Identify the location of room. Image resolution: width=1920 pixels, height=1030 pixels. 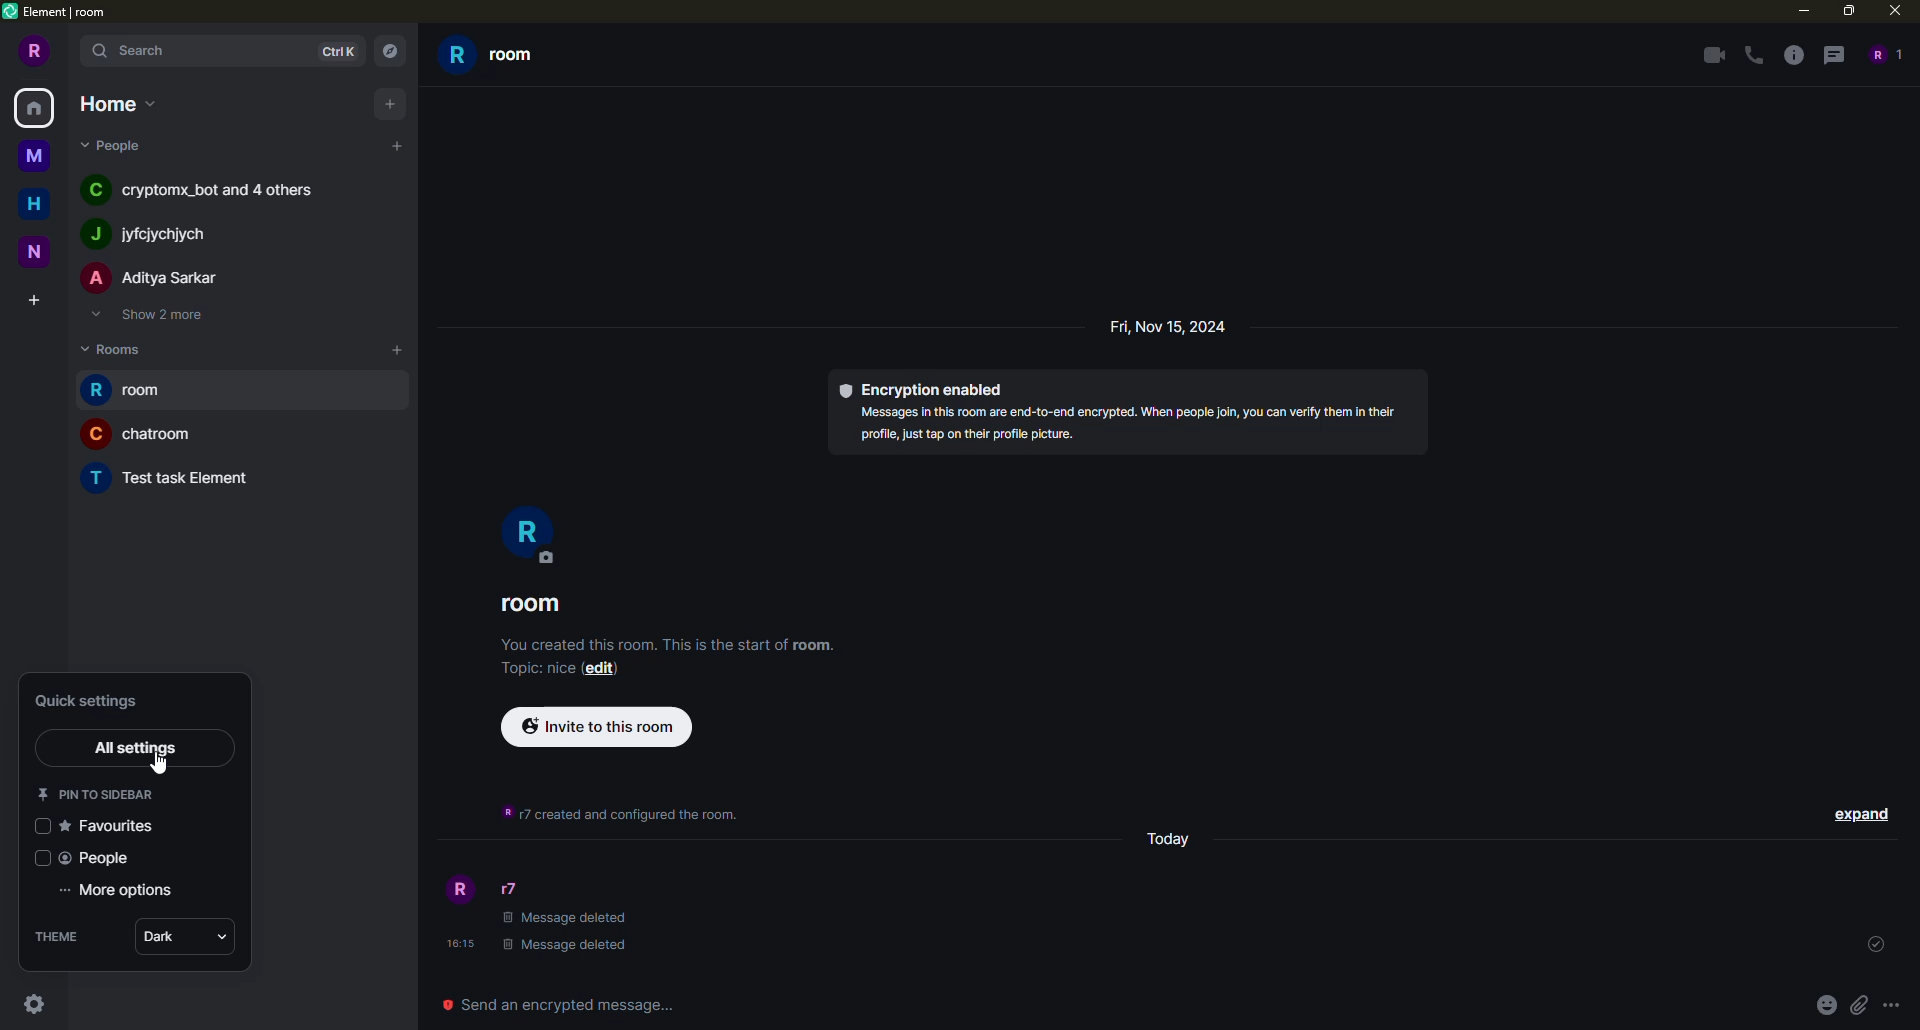
(133, 391).